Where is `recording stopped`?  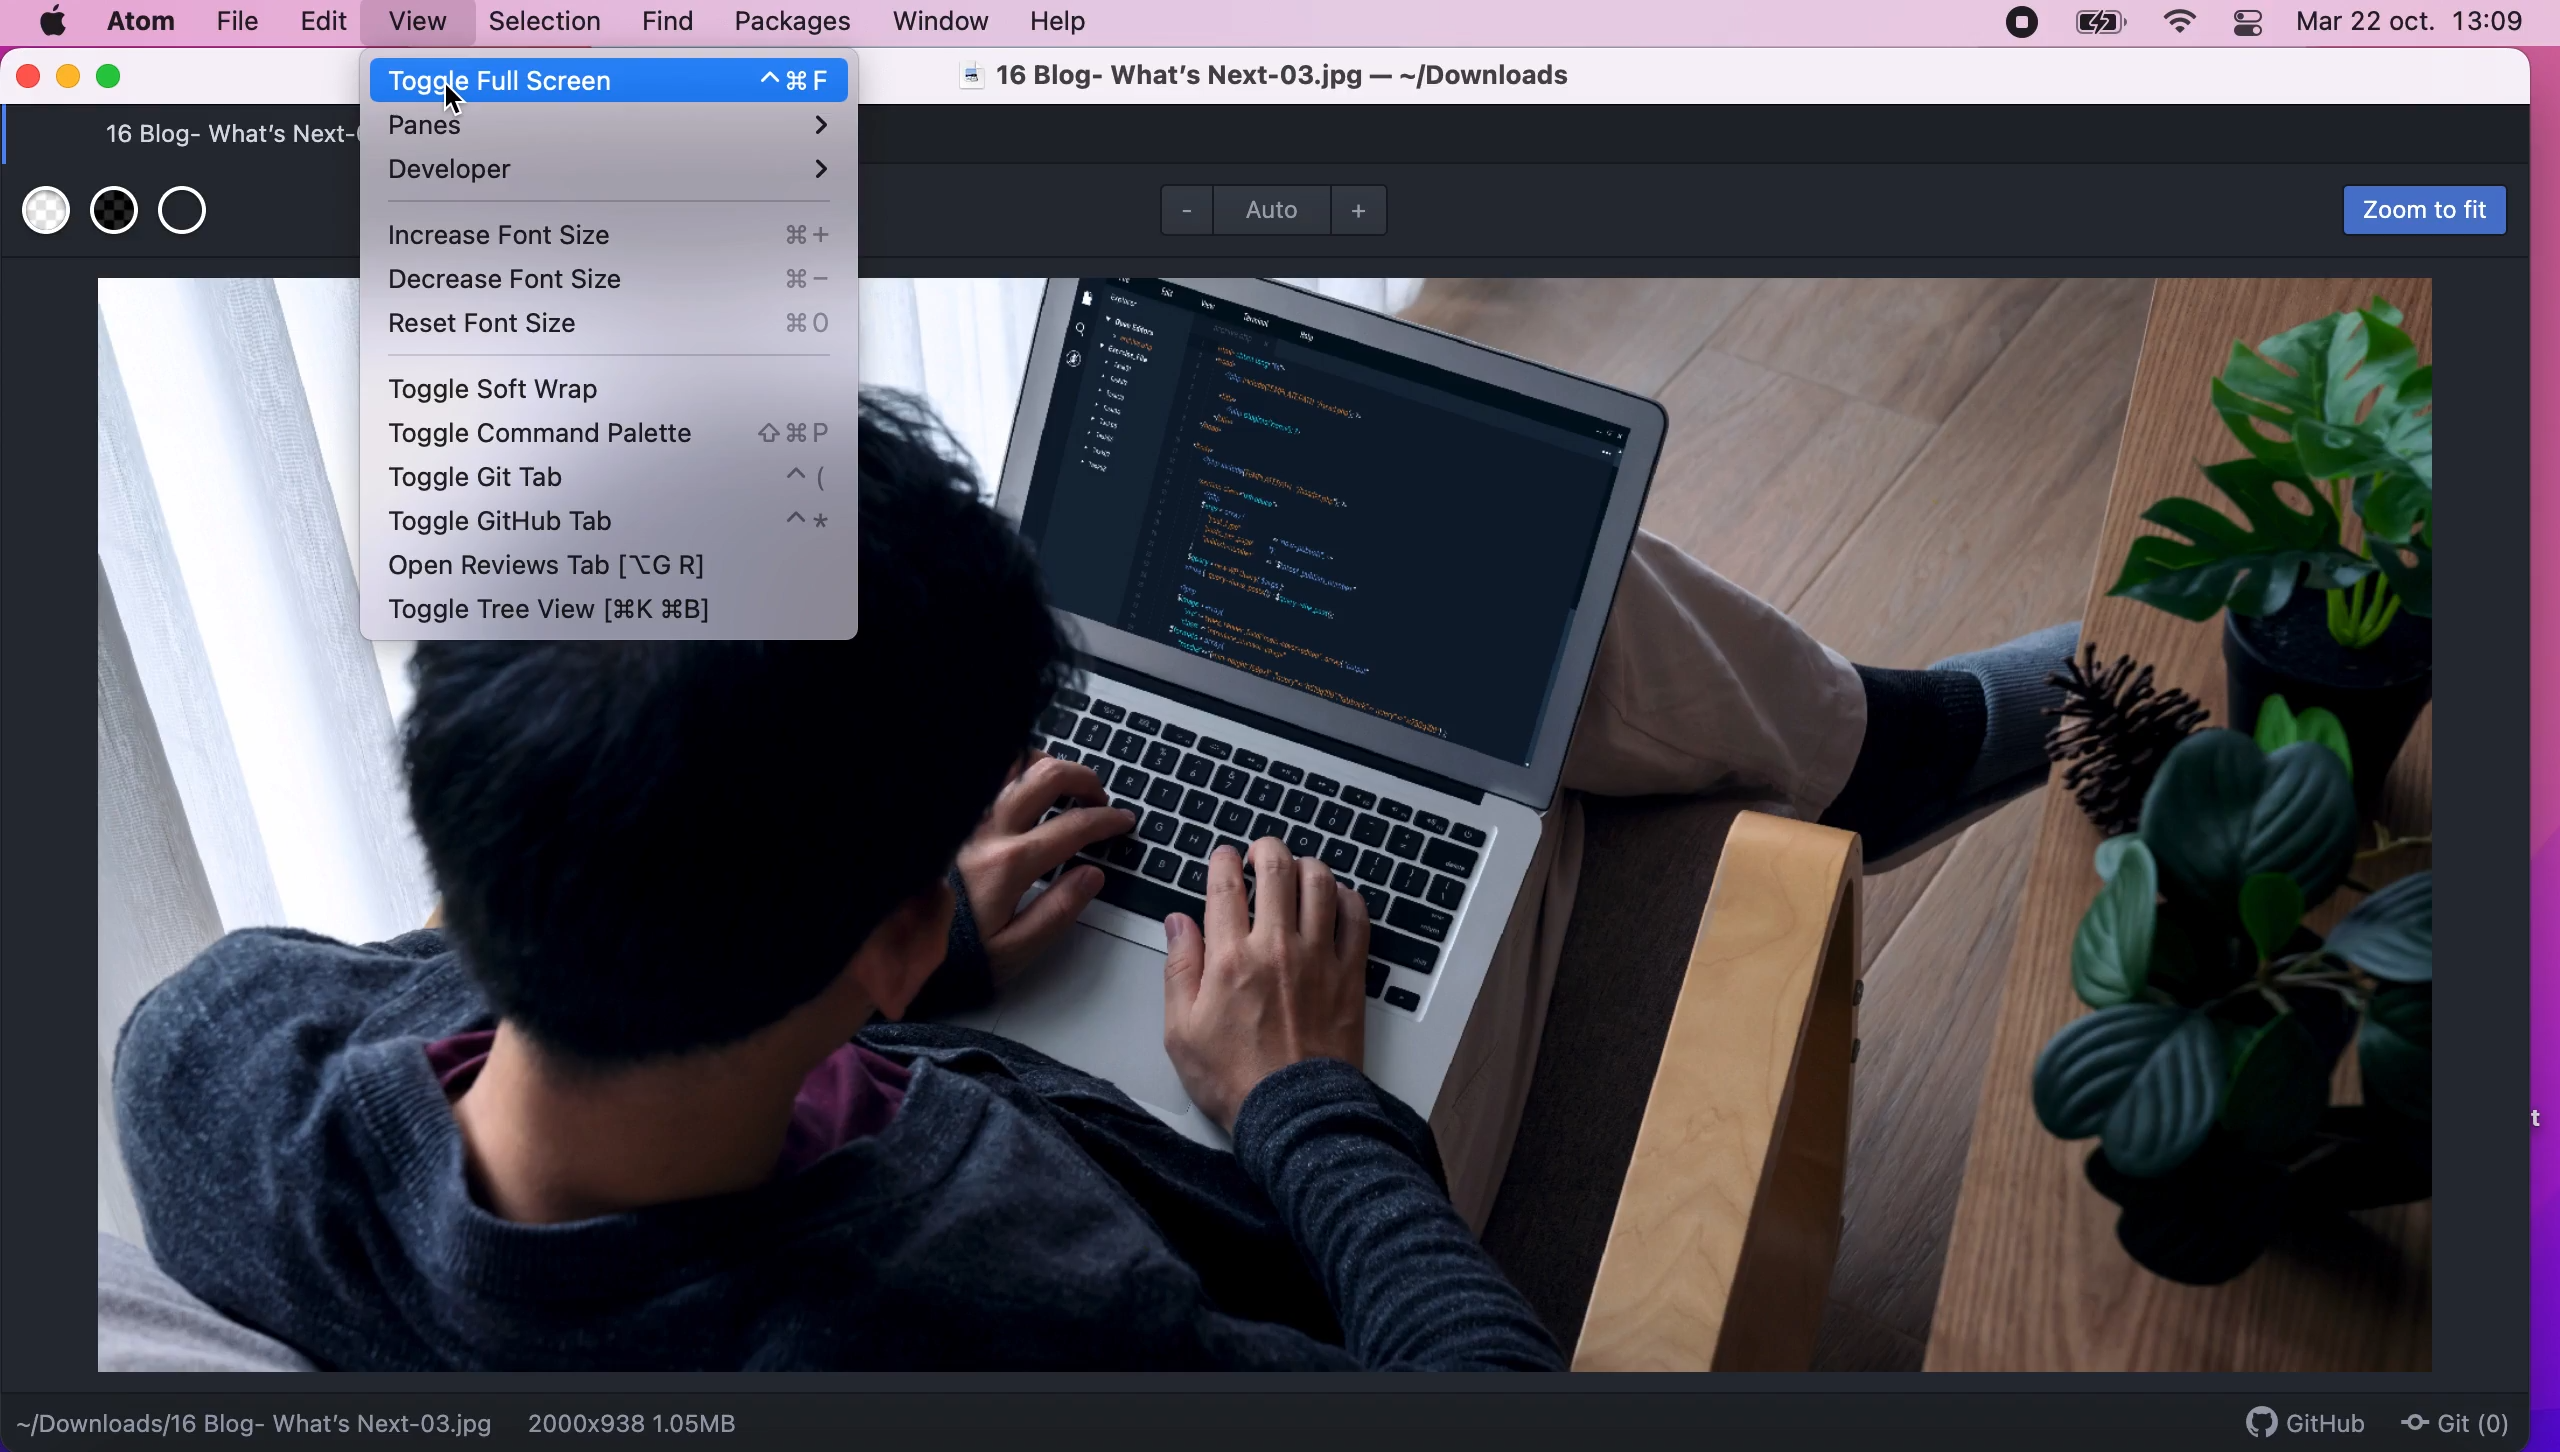 recording stopped is located at coordinates (2019, 22).